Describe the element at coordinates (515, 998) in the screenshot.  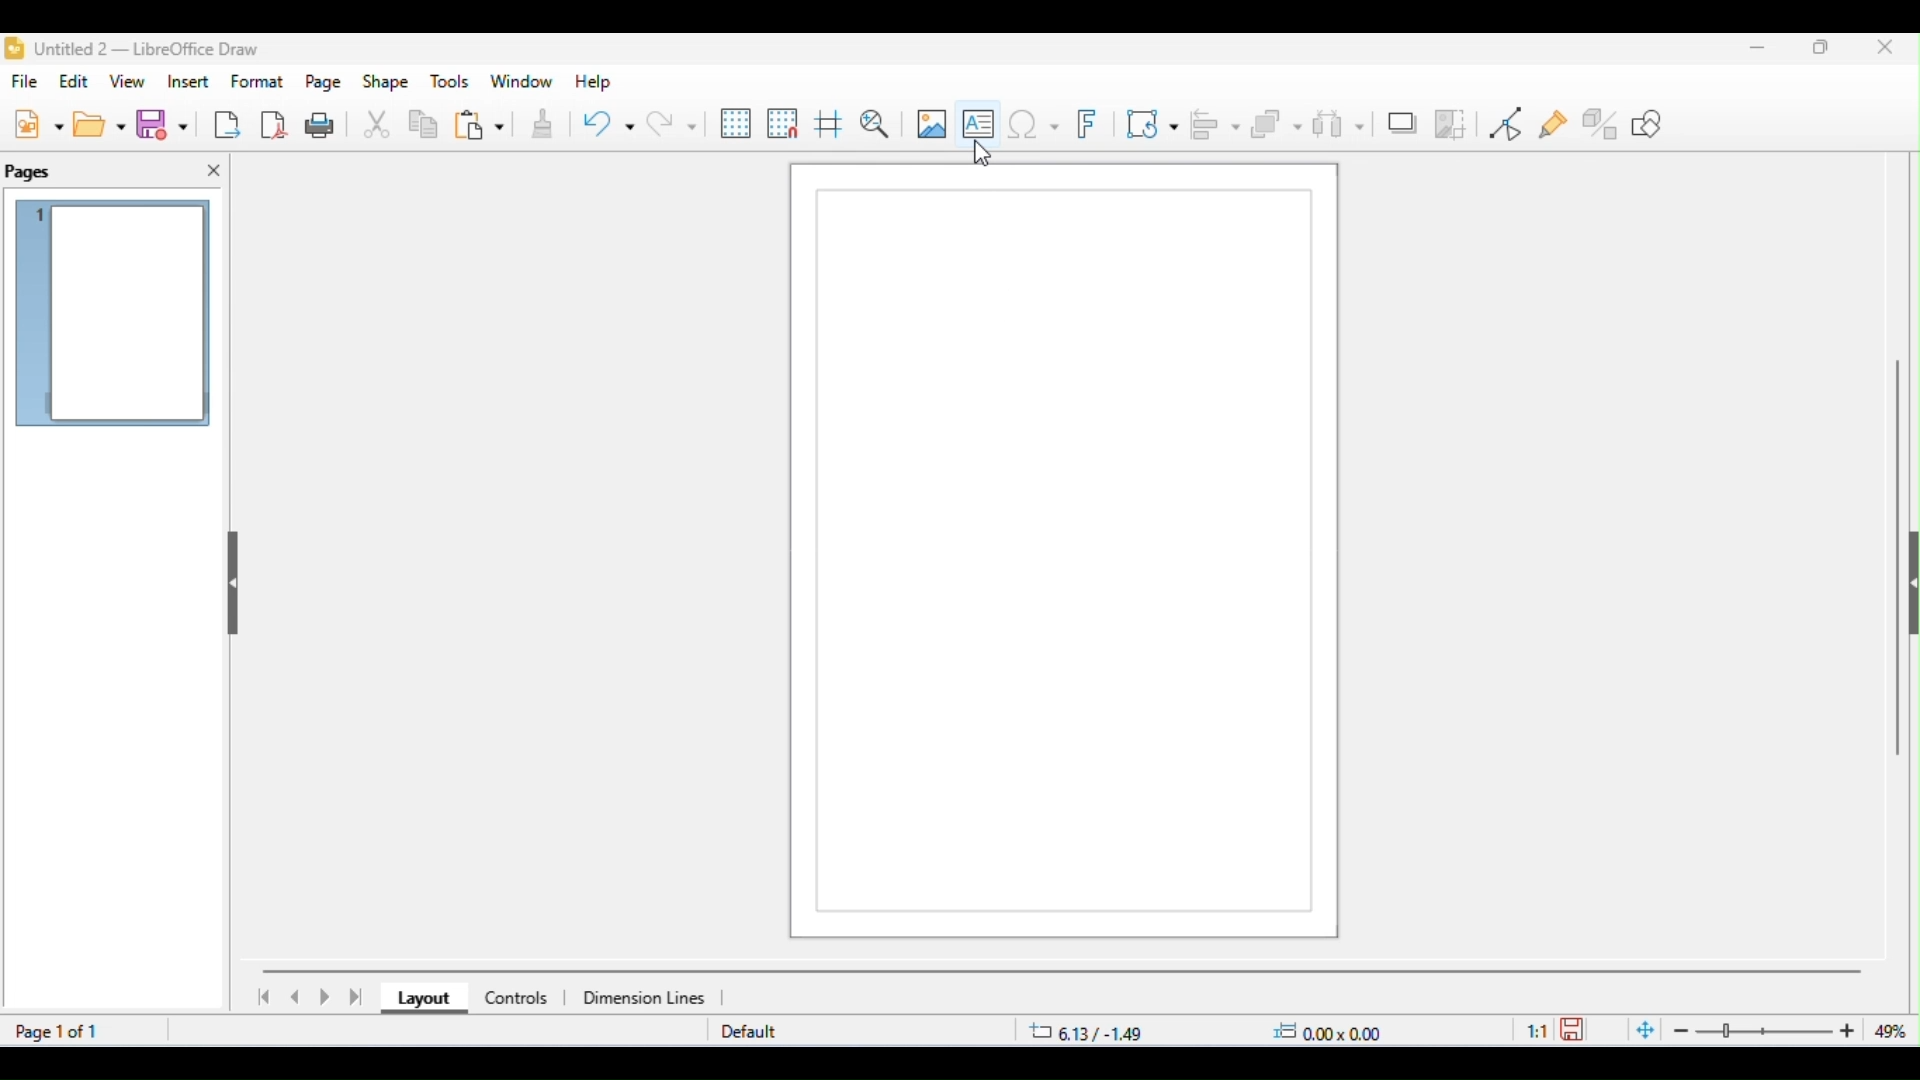
I see `controls` at that location.